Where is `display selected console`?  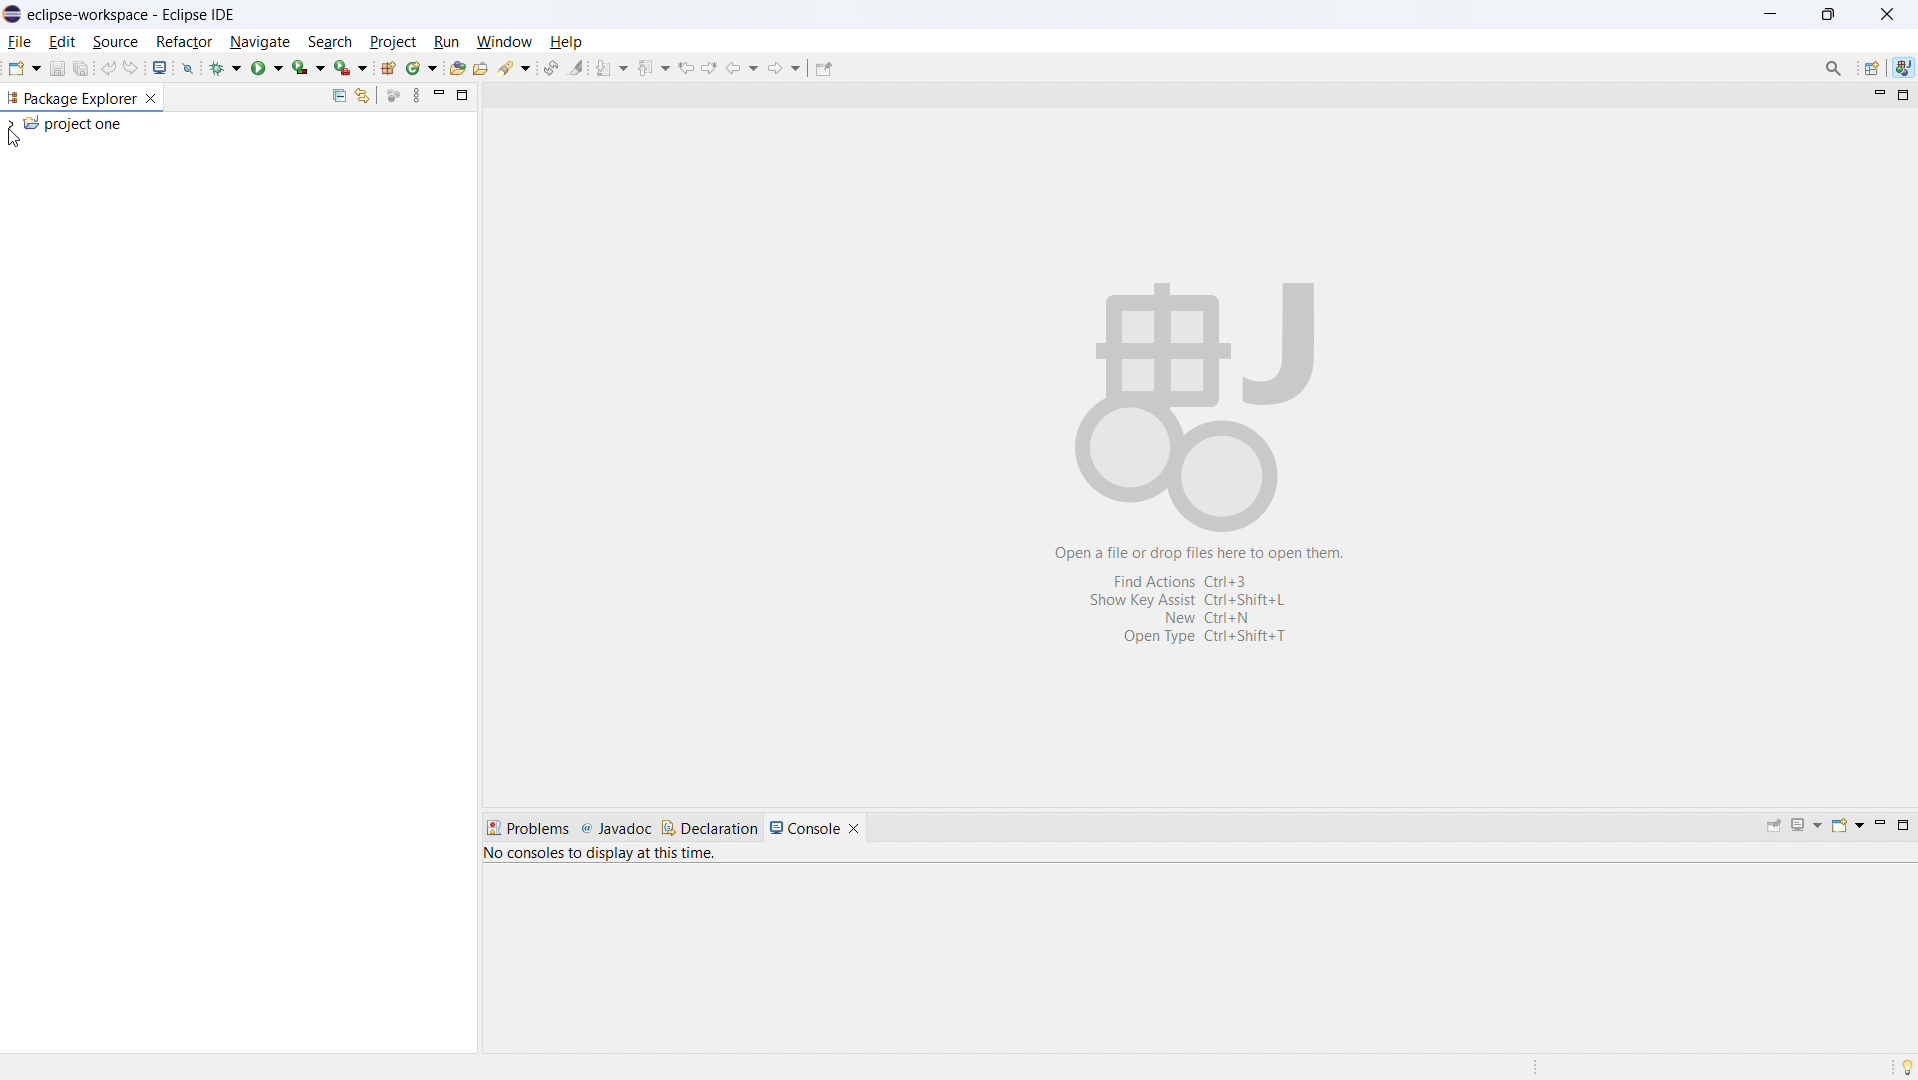
display selected console is located at coordinates (1806, 826).